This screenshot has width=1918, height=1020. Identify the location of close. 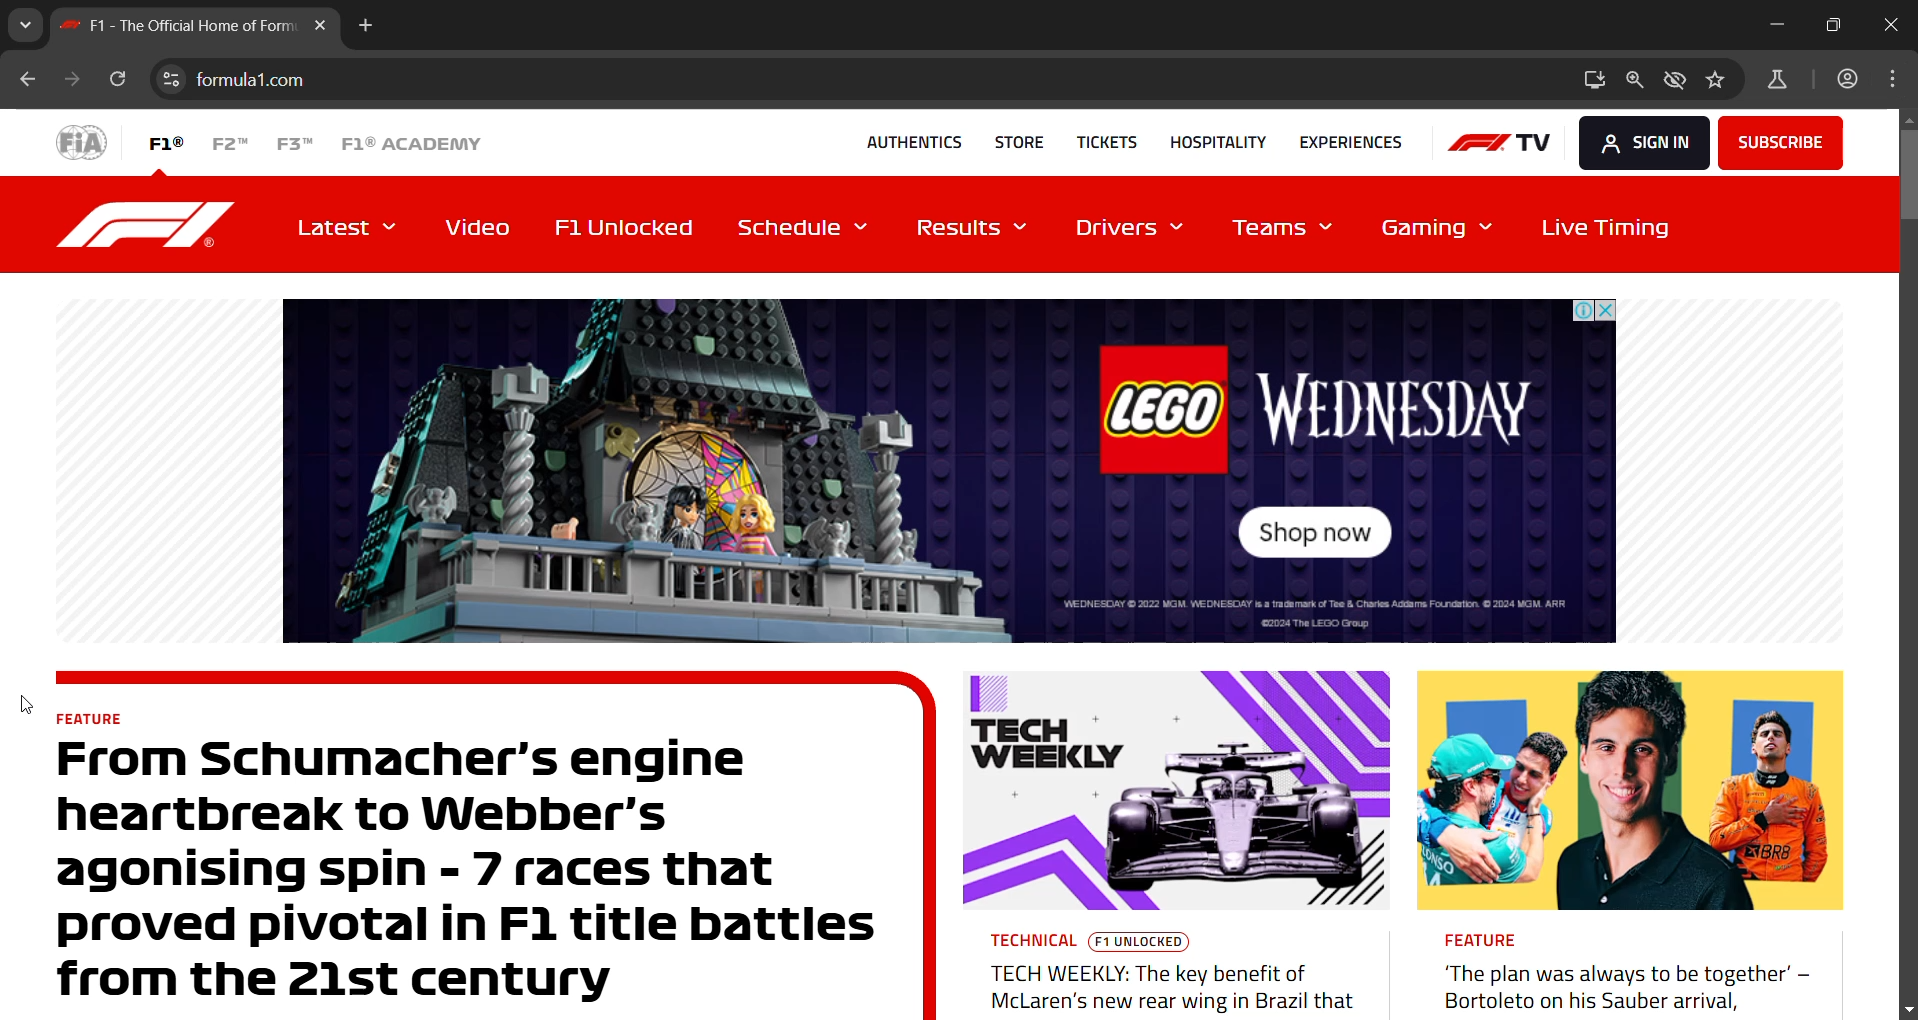
(1887, 26).